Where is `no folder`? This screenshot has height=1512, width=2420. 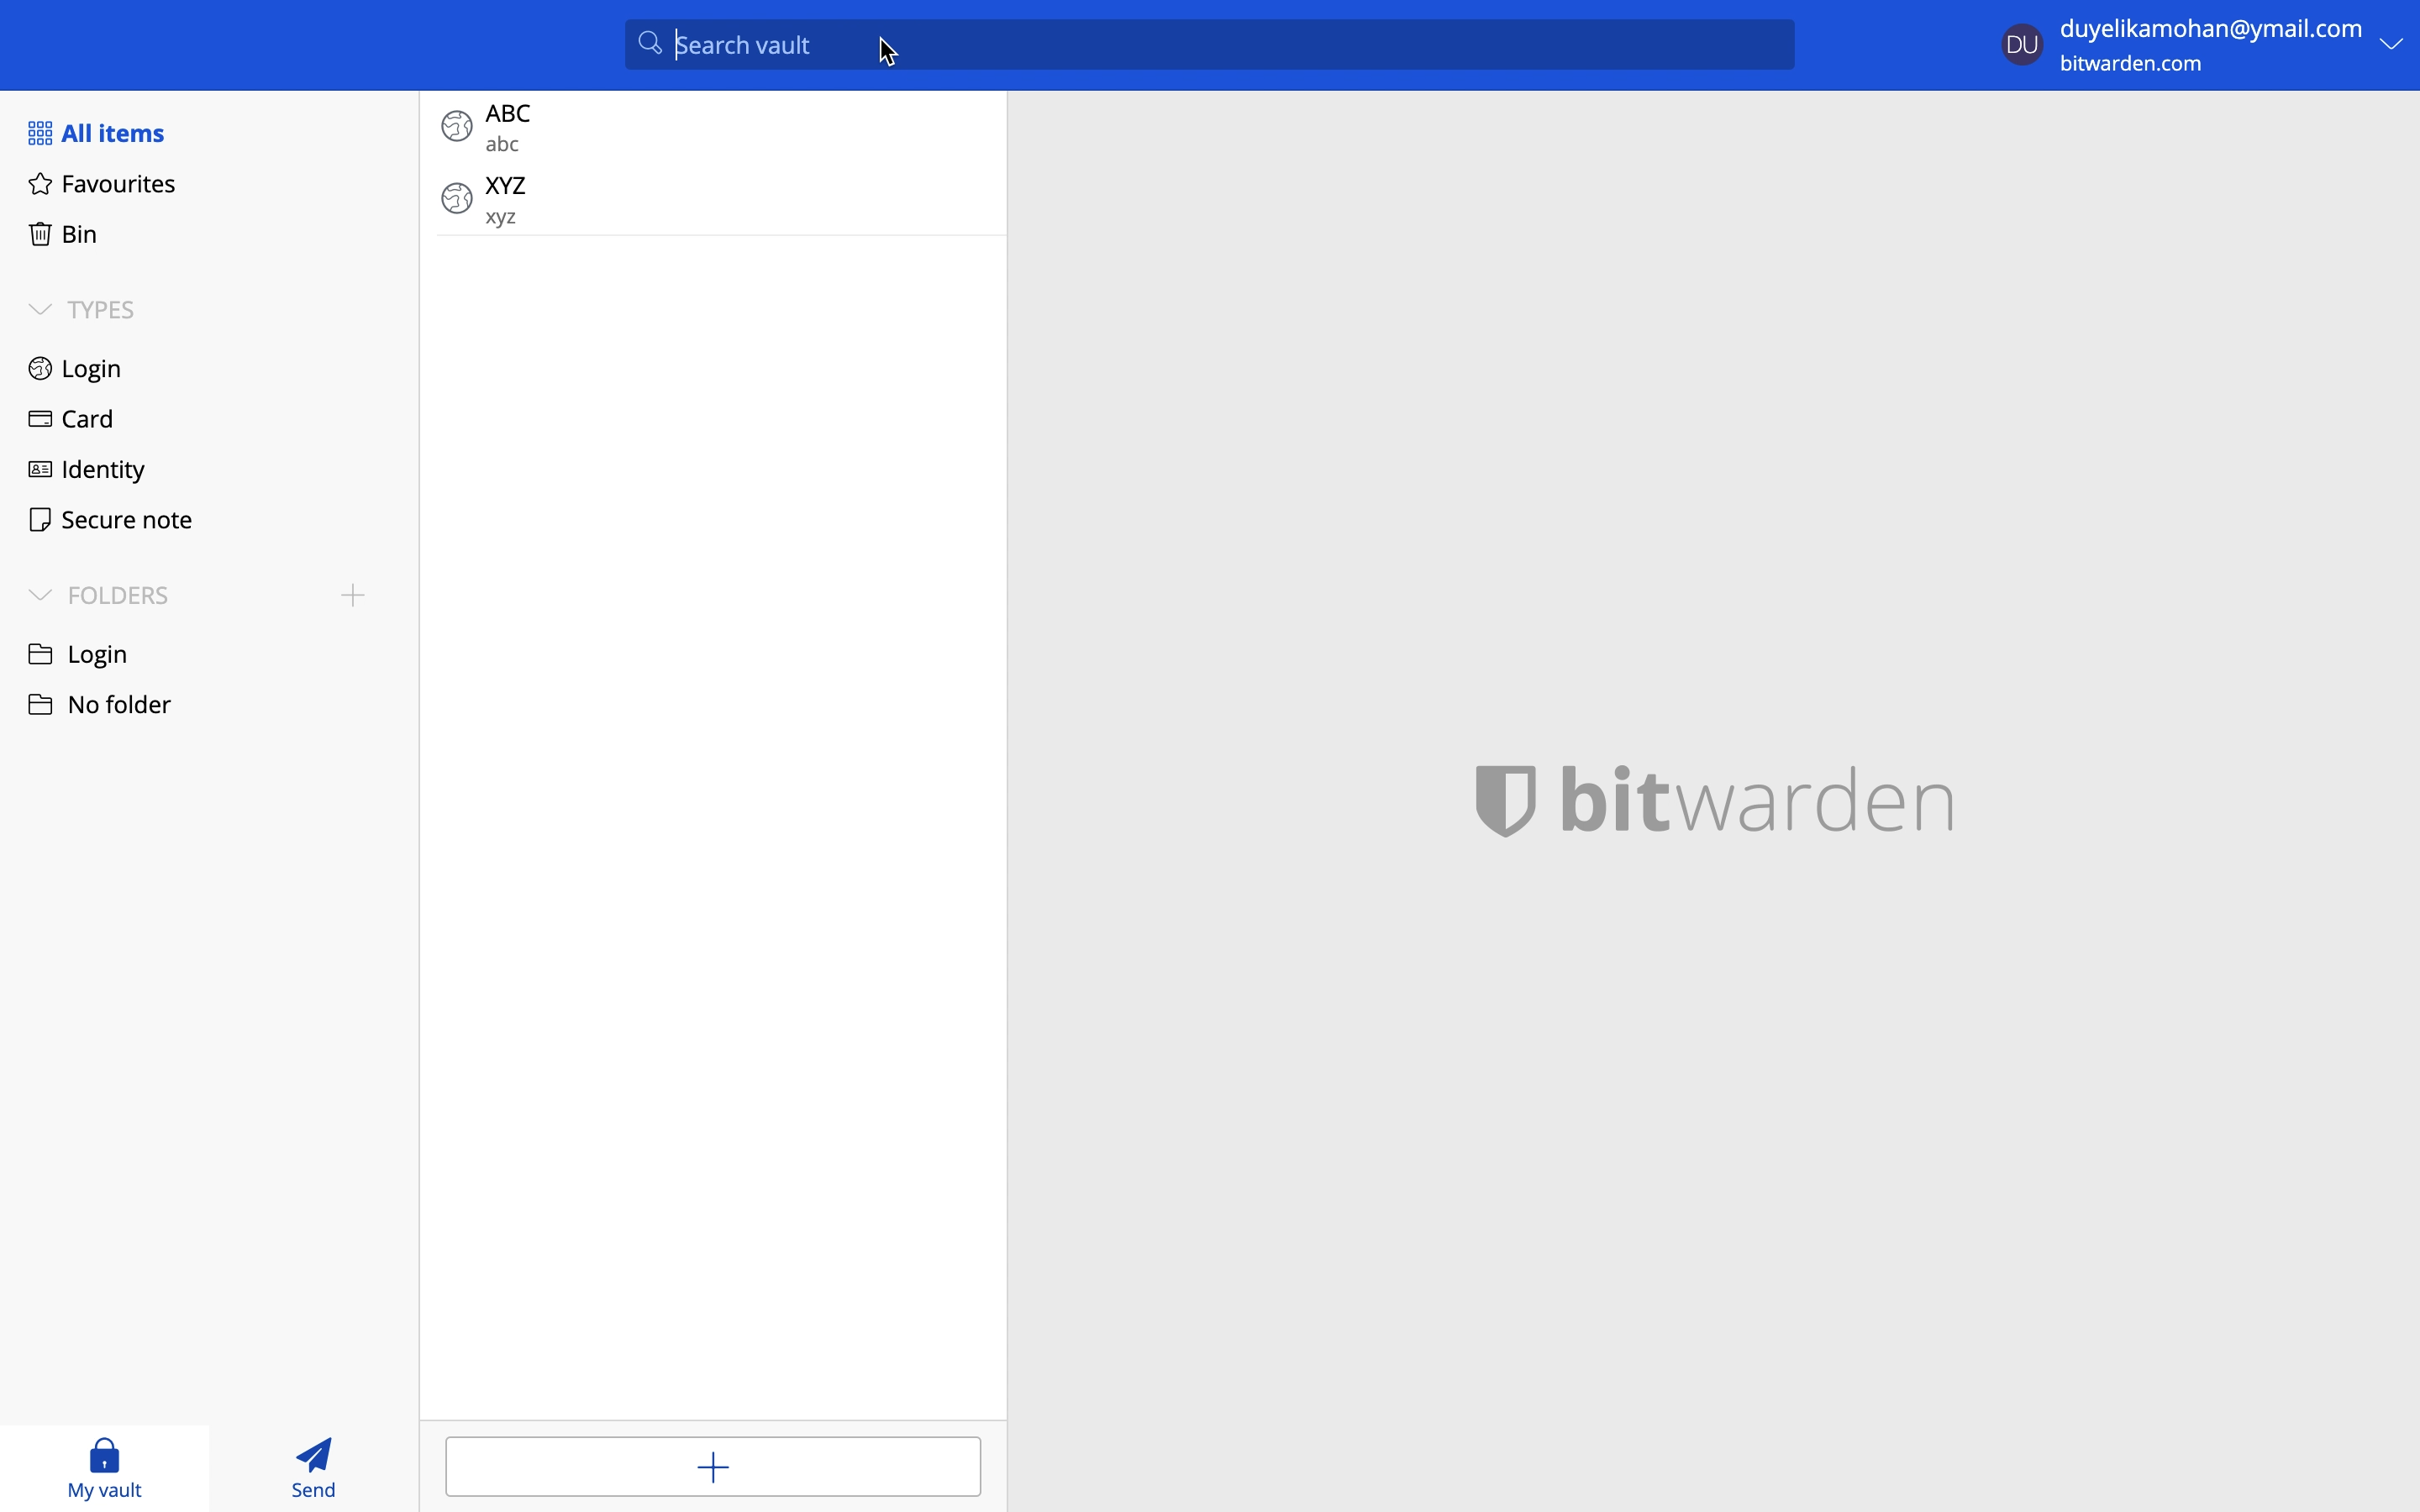 no folder is located at coordinates (108, 704).